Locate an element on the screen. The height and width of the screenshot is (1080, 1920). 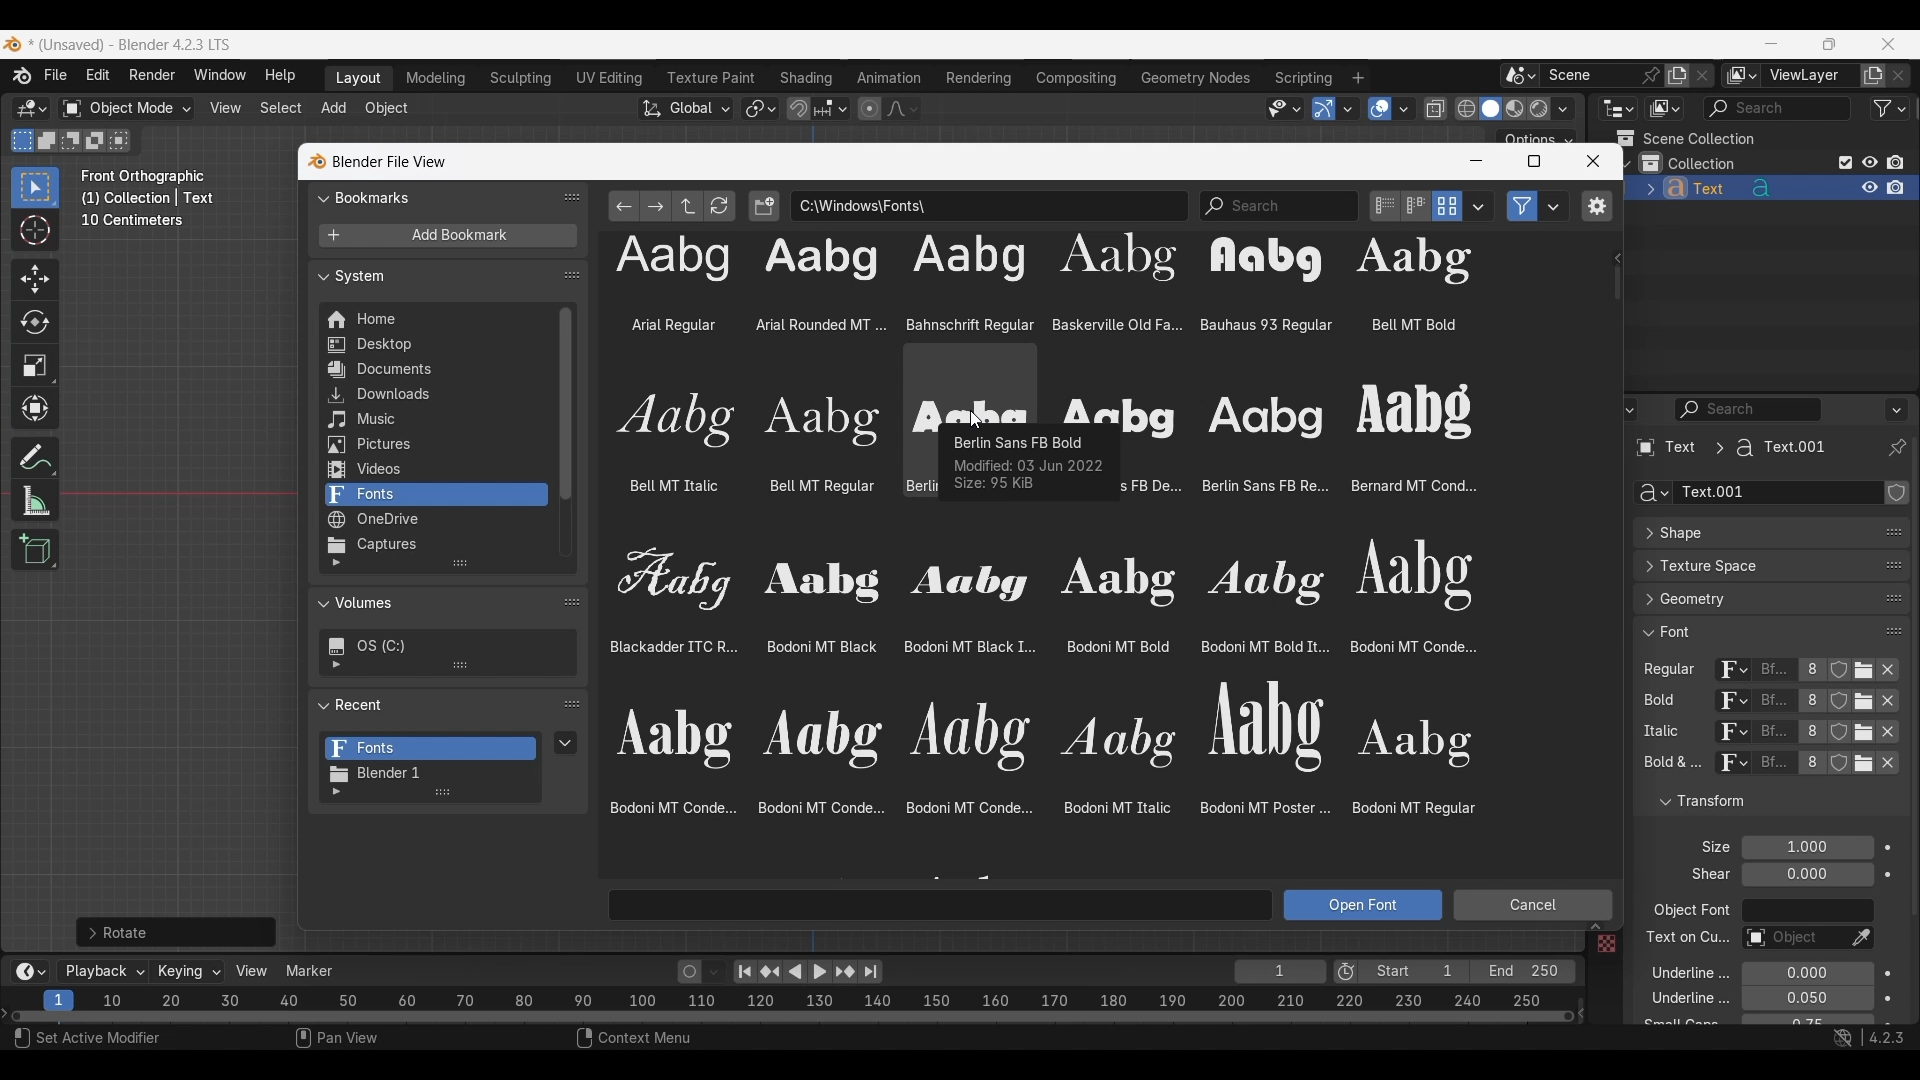
shortcut is located at coordinates (1865, 1040).